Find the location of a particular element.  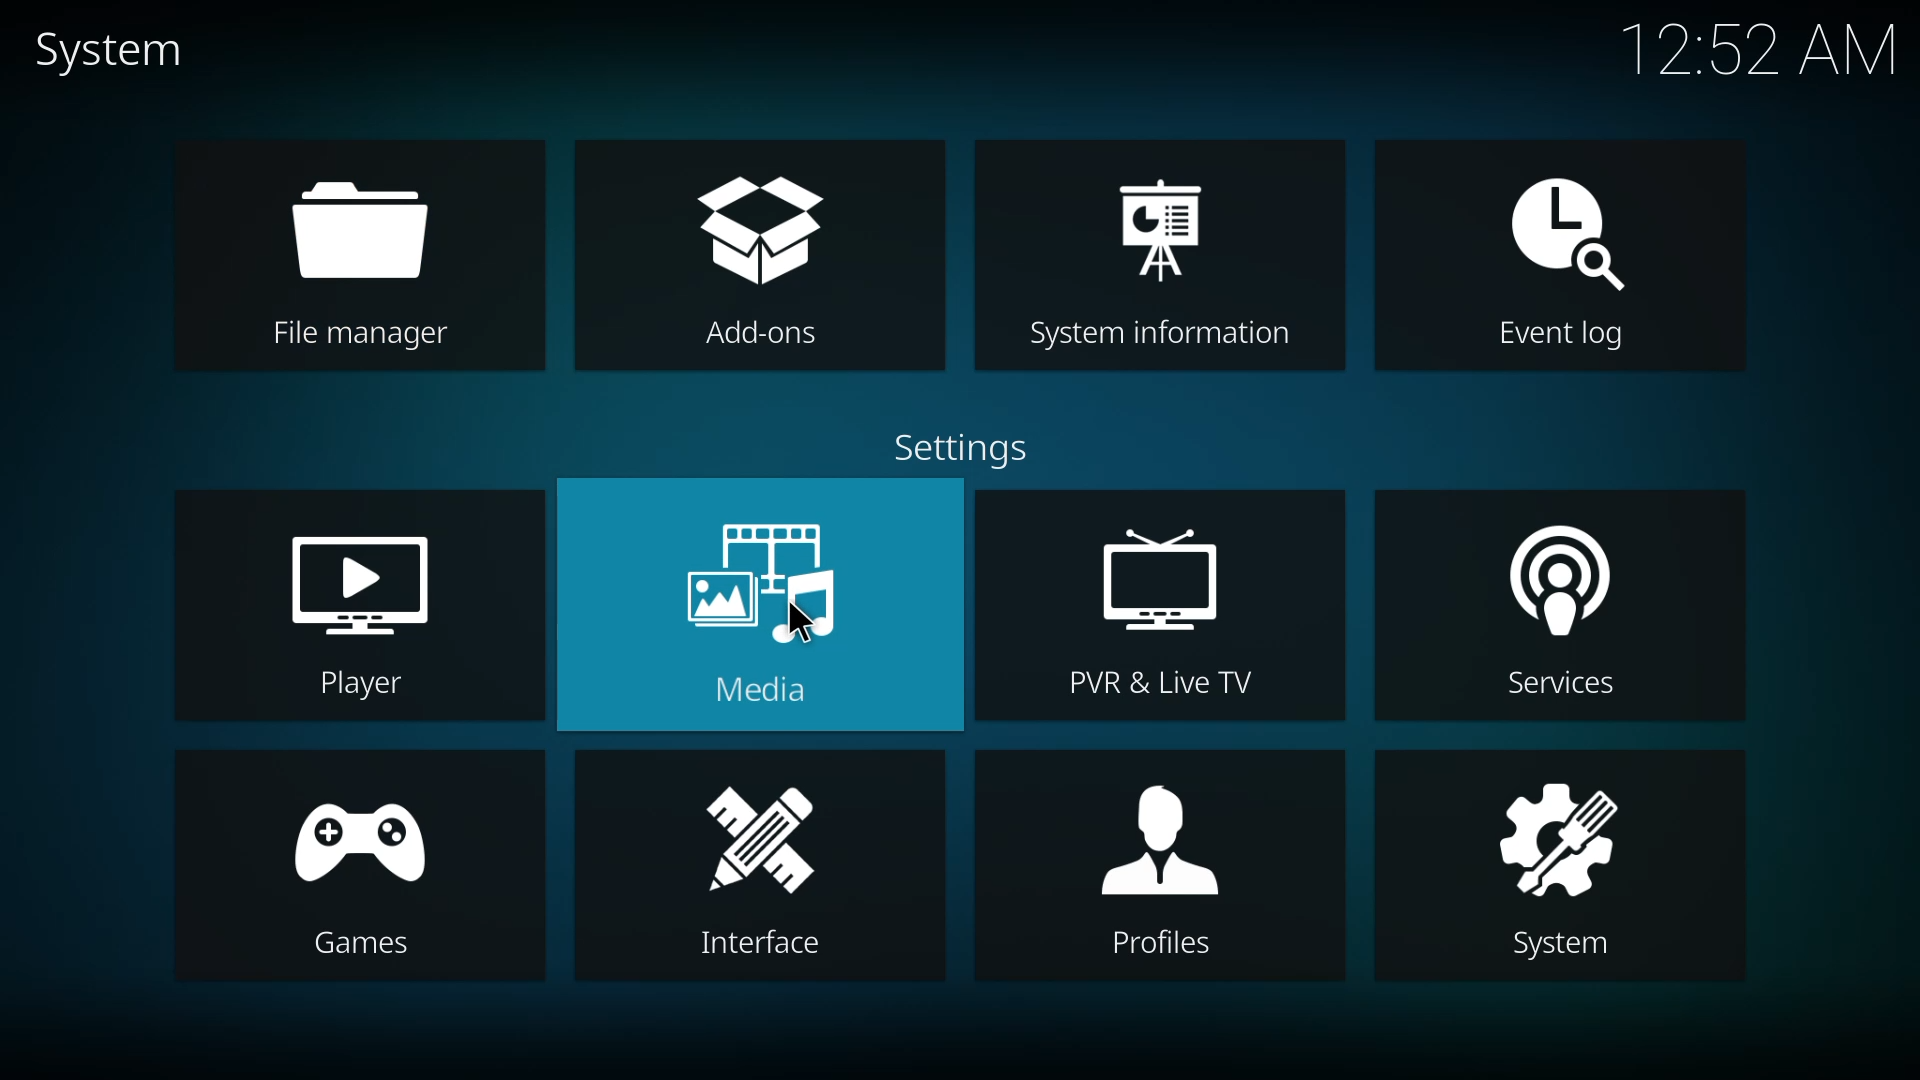

event log is located at coordinates (1569, 225).